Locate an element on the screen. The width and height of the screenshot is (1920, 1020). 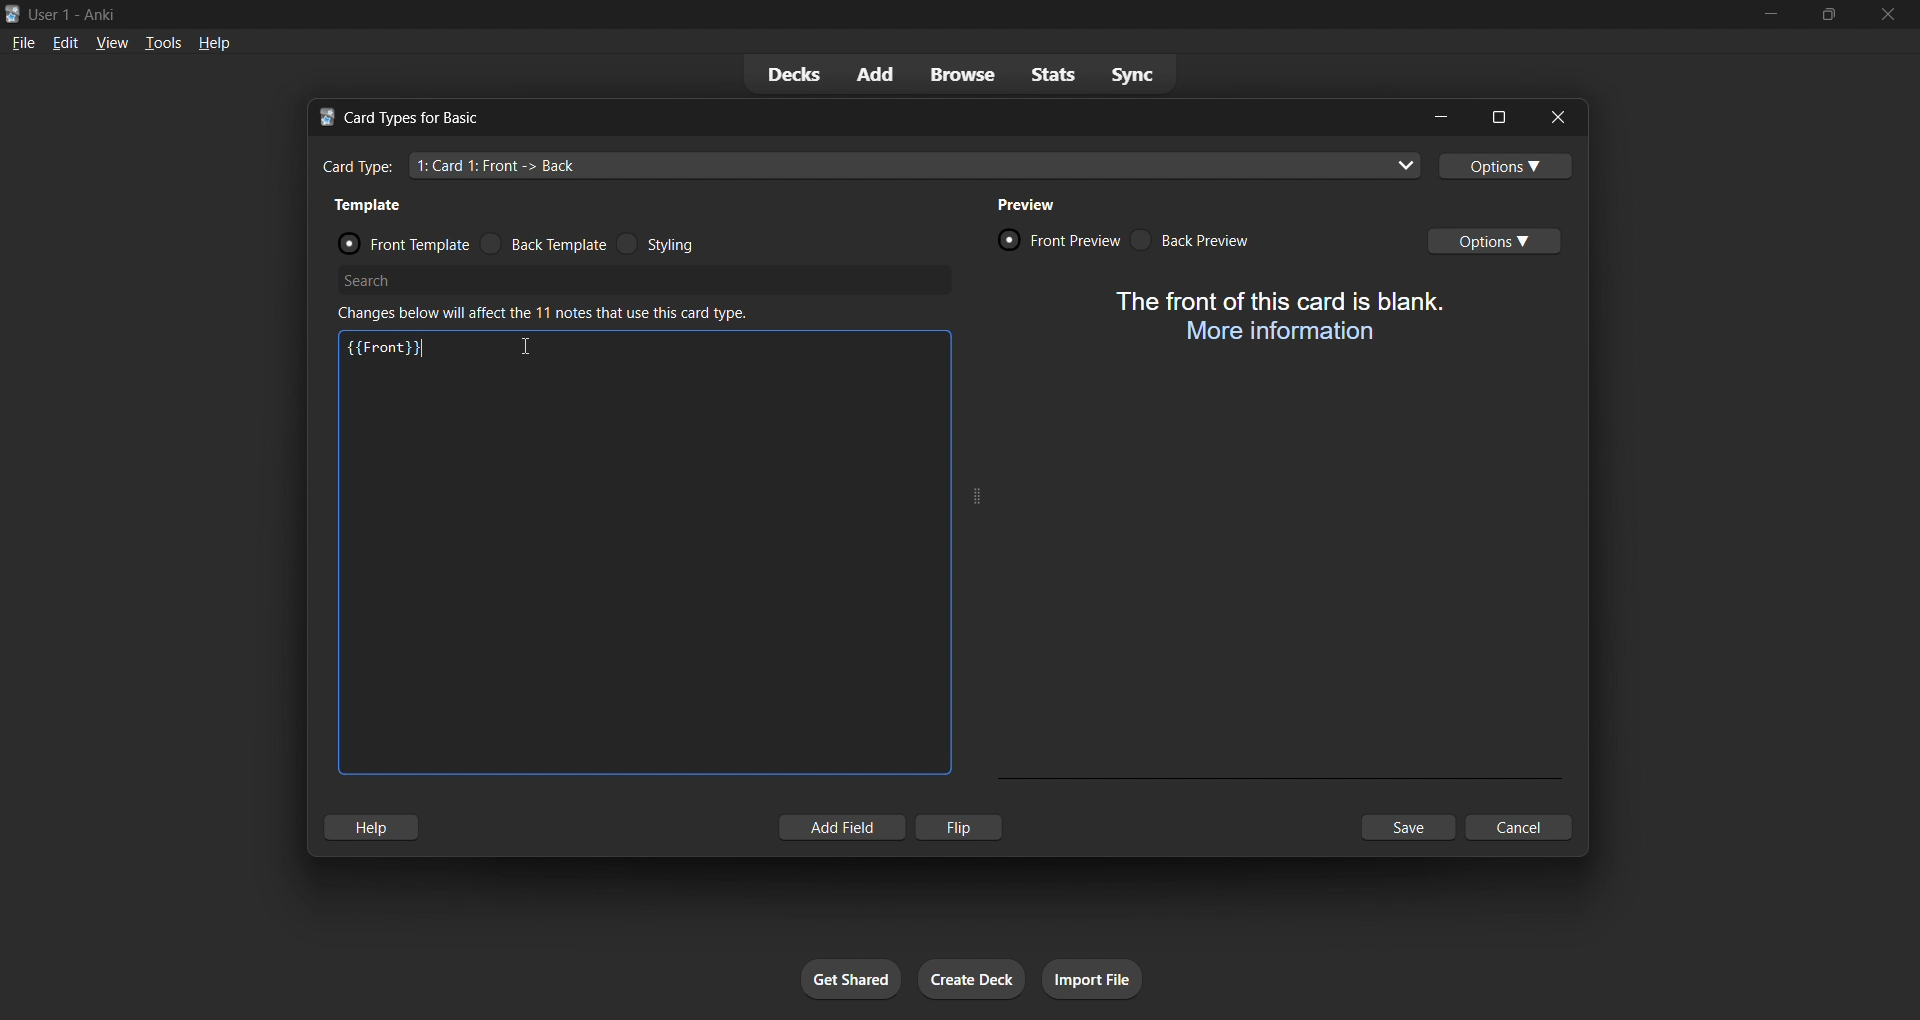
browse is located at coordinates (956, 74).